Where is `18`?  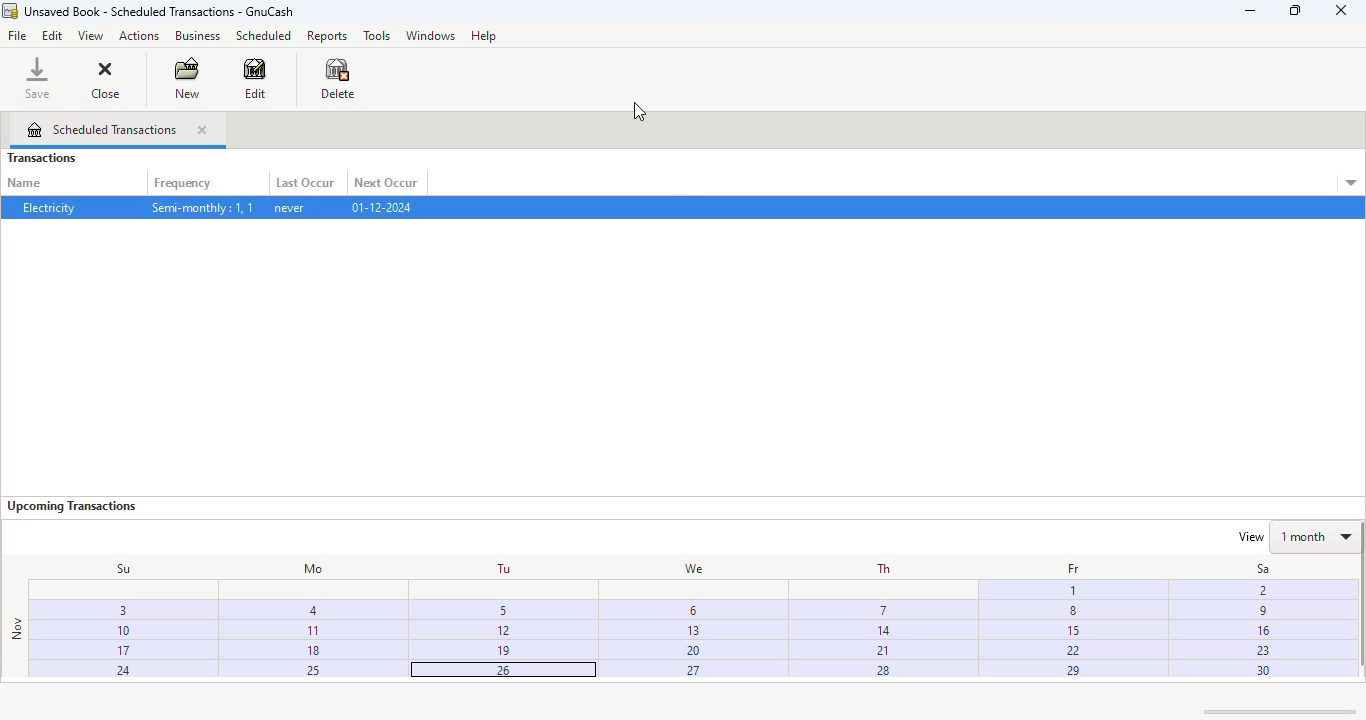
18 is located at coordinates (313, 649).